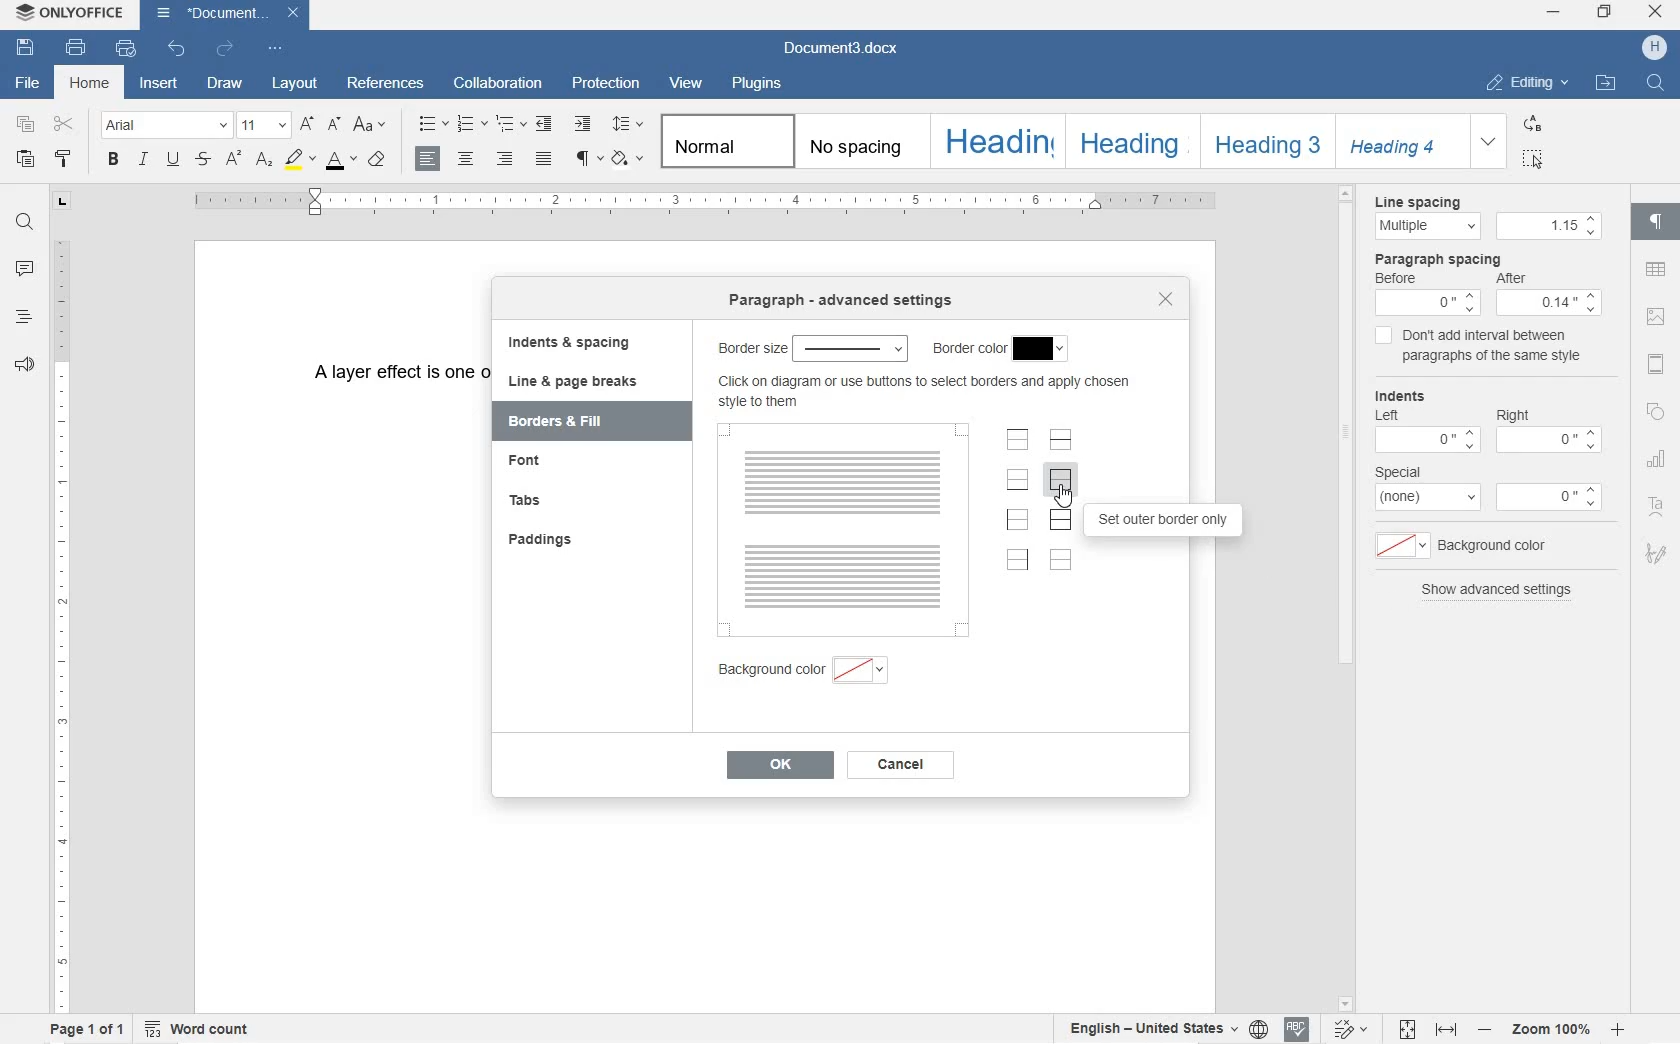 The height and width of the screenshot is (1044, 1680). I want to click on close, so click(1167, 301).